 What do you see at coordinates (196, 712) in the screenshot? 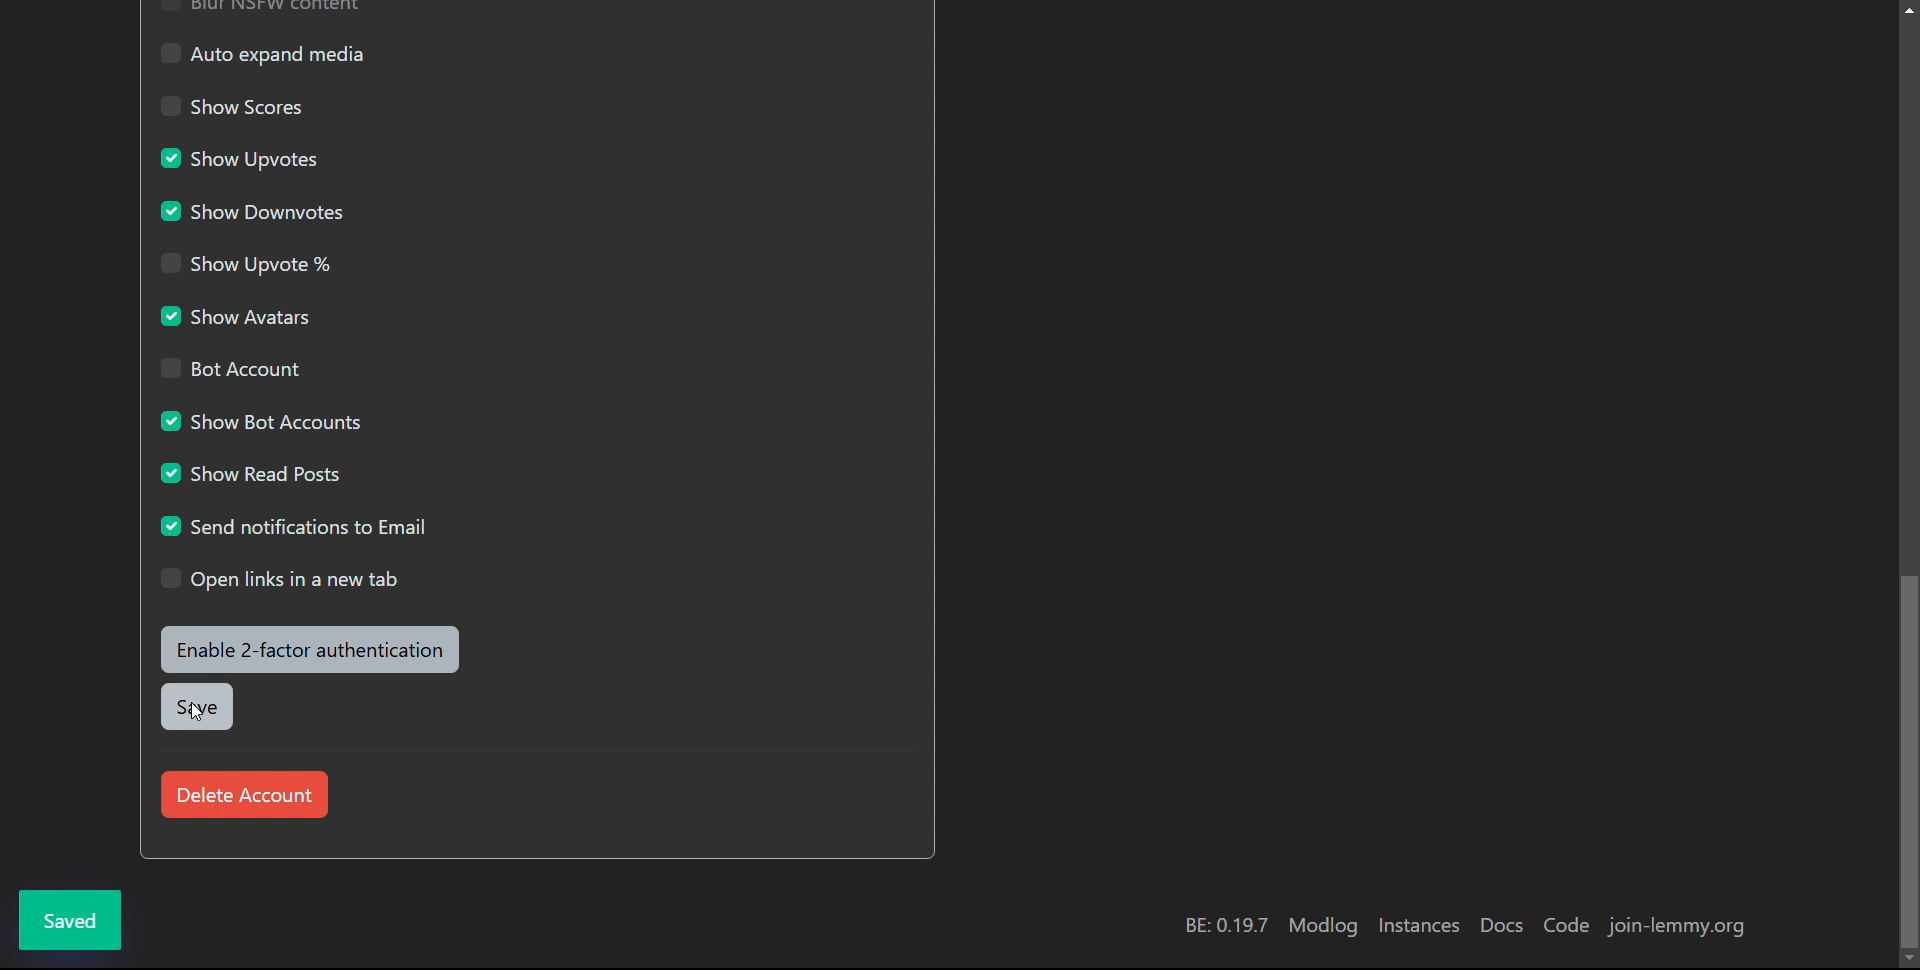
I see `Cursor` at bounding box center [196, 712].